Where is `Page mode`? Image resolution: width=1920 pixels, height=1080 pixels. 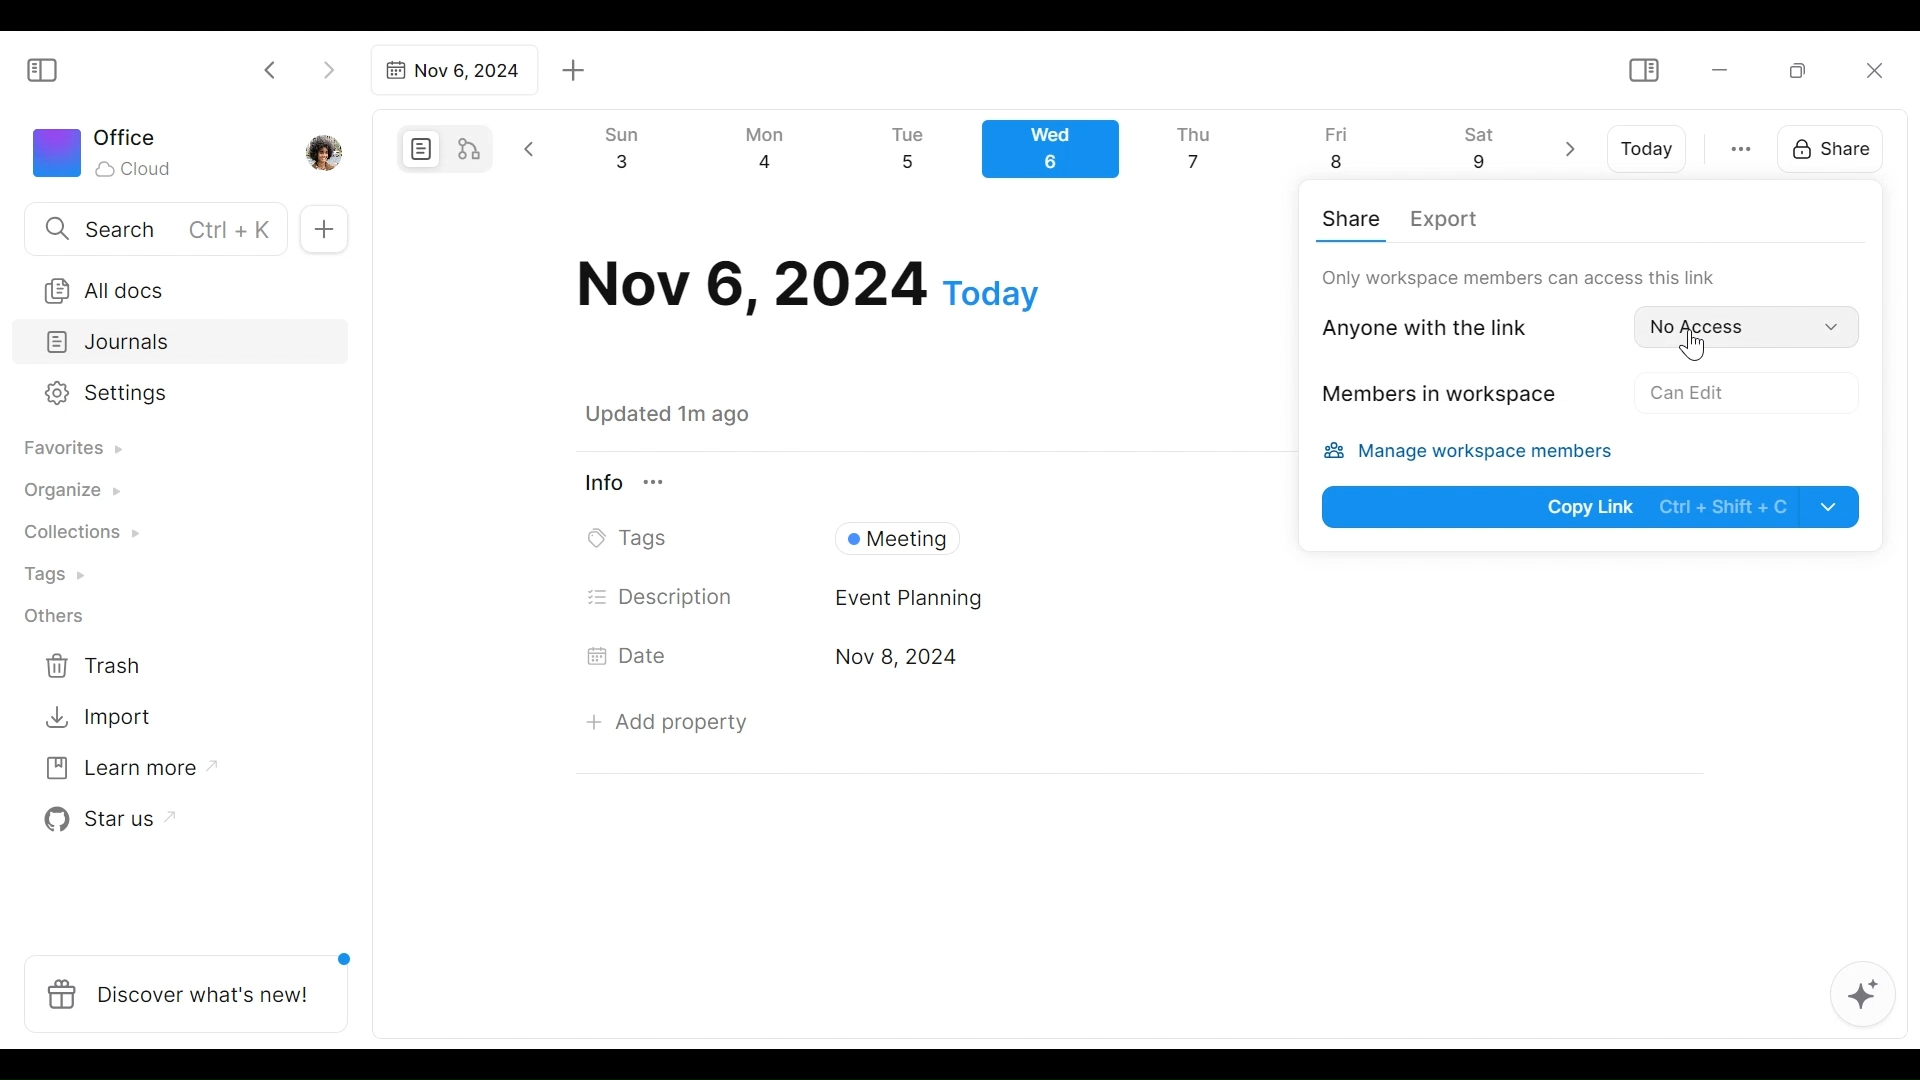 Page mode is located at coordinates (418, 149).